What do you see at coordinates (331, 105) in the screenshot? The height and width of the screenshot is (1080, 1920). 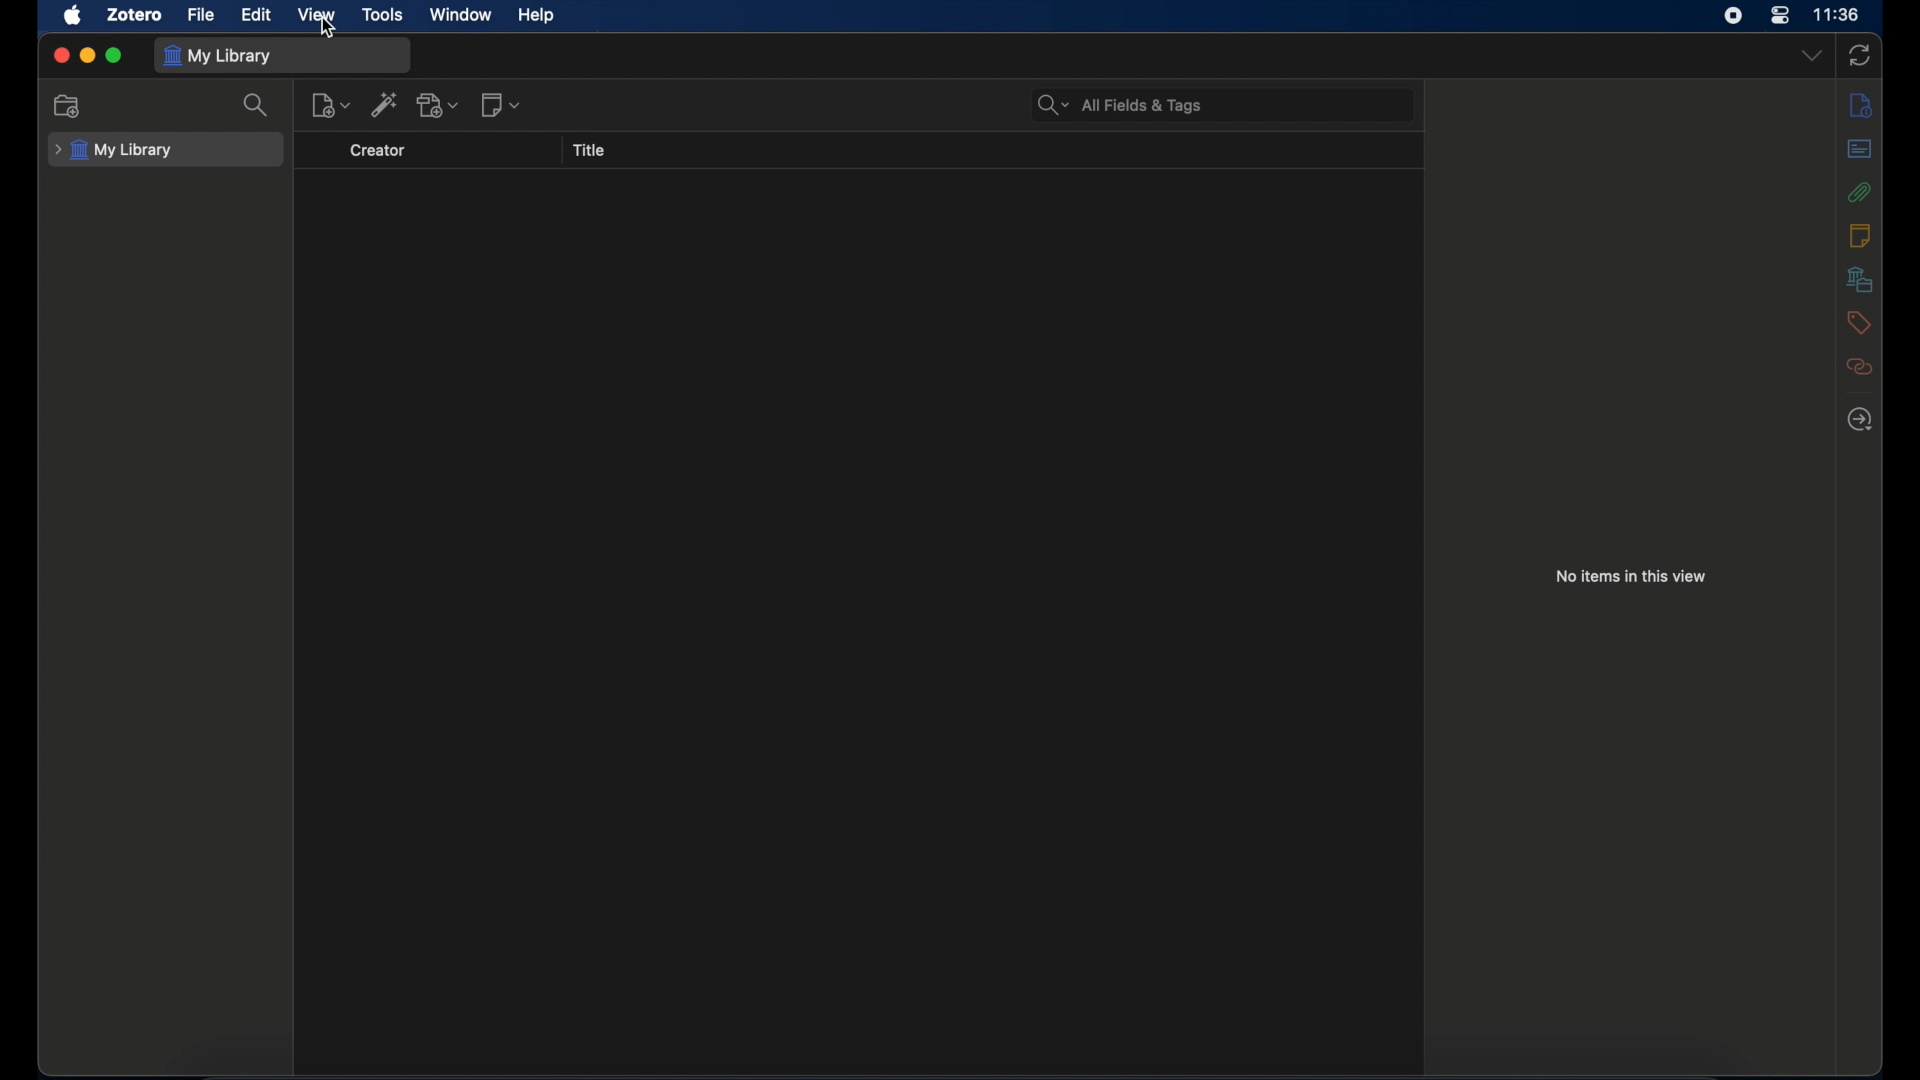 I see `new item` at bounding box center [331, 105].